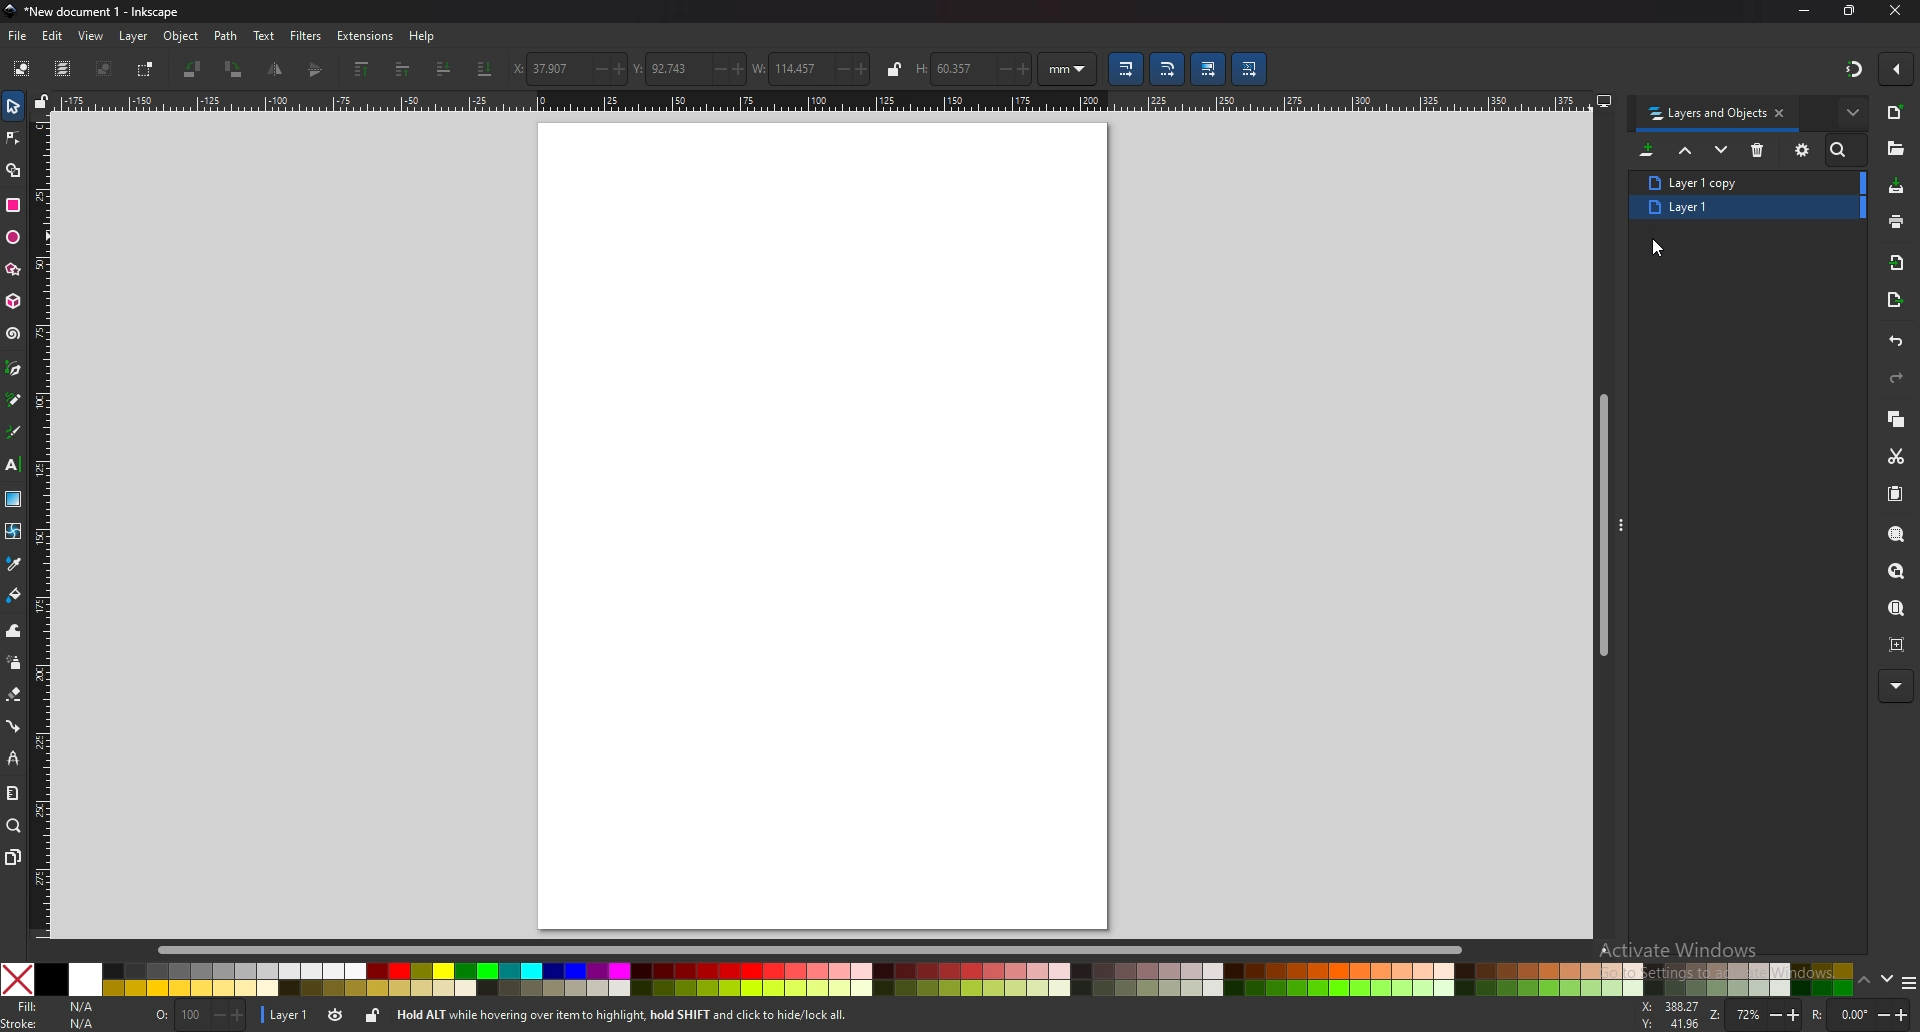  I want to click on rotate 90 degree ccw, so click(192, 70).